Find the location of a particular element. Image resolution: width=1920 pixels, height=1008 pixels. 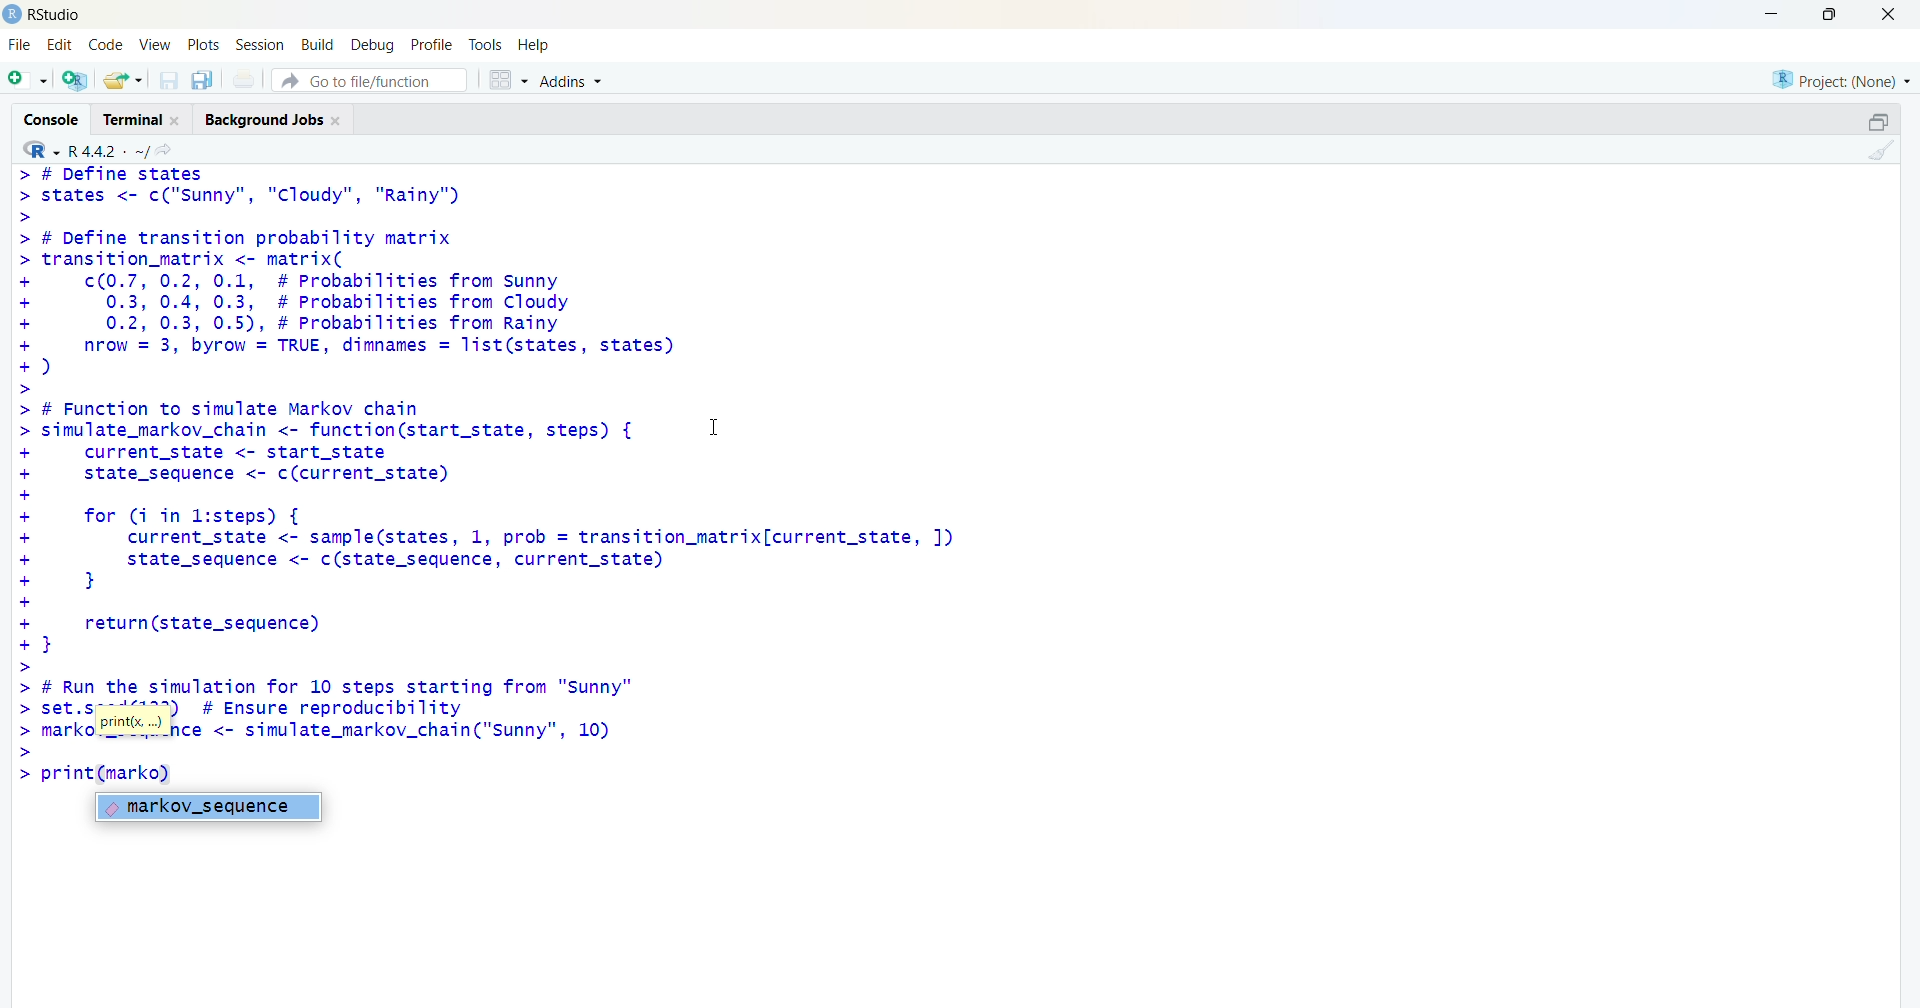

plots is located at coordinates (206, 43).